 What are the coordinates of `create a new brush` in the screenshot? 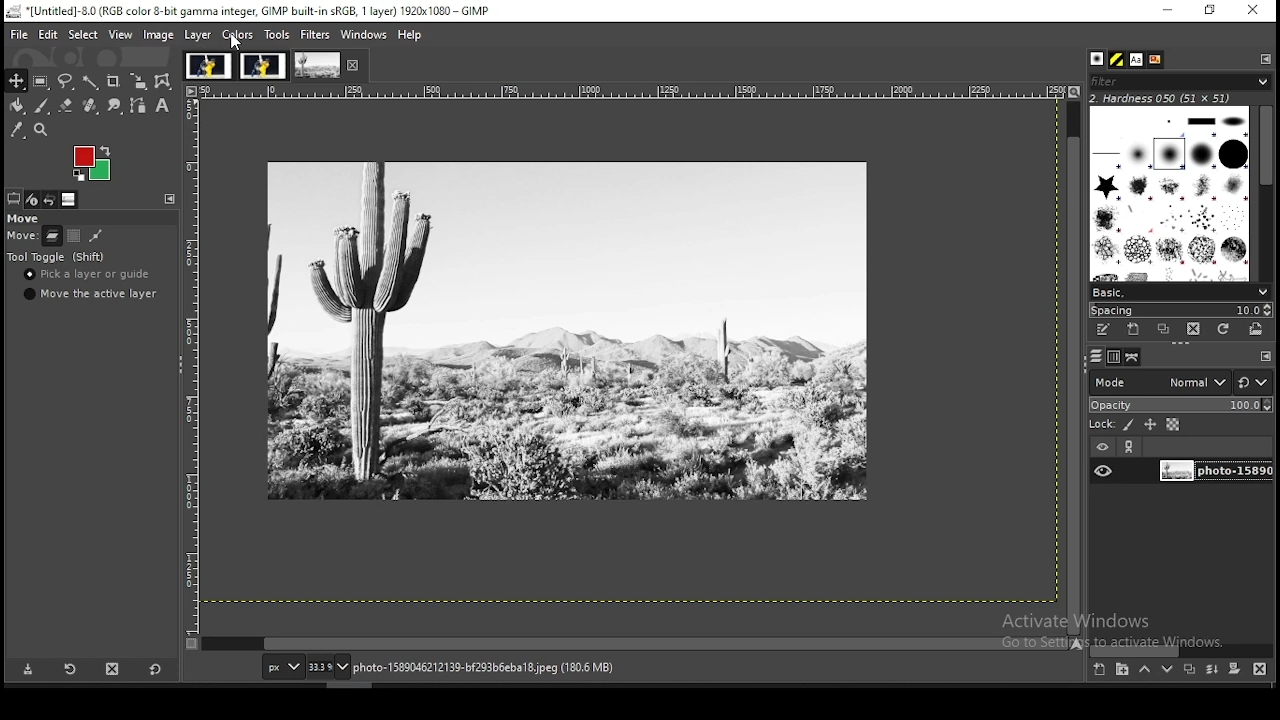 It's located at (1136, 330).